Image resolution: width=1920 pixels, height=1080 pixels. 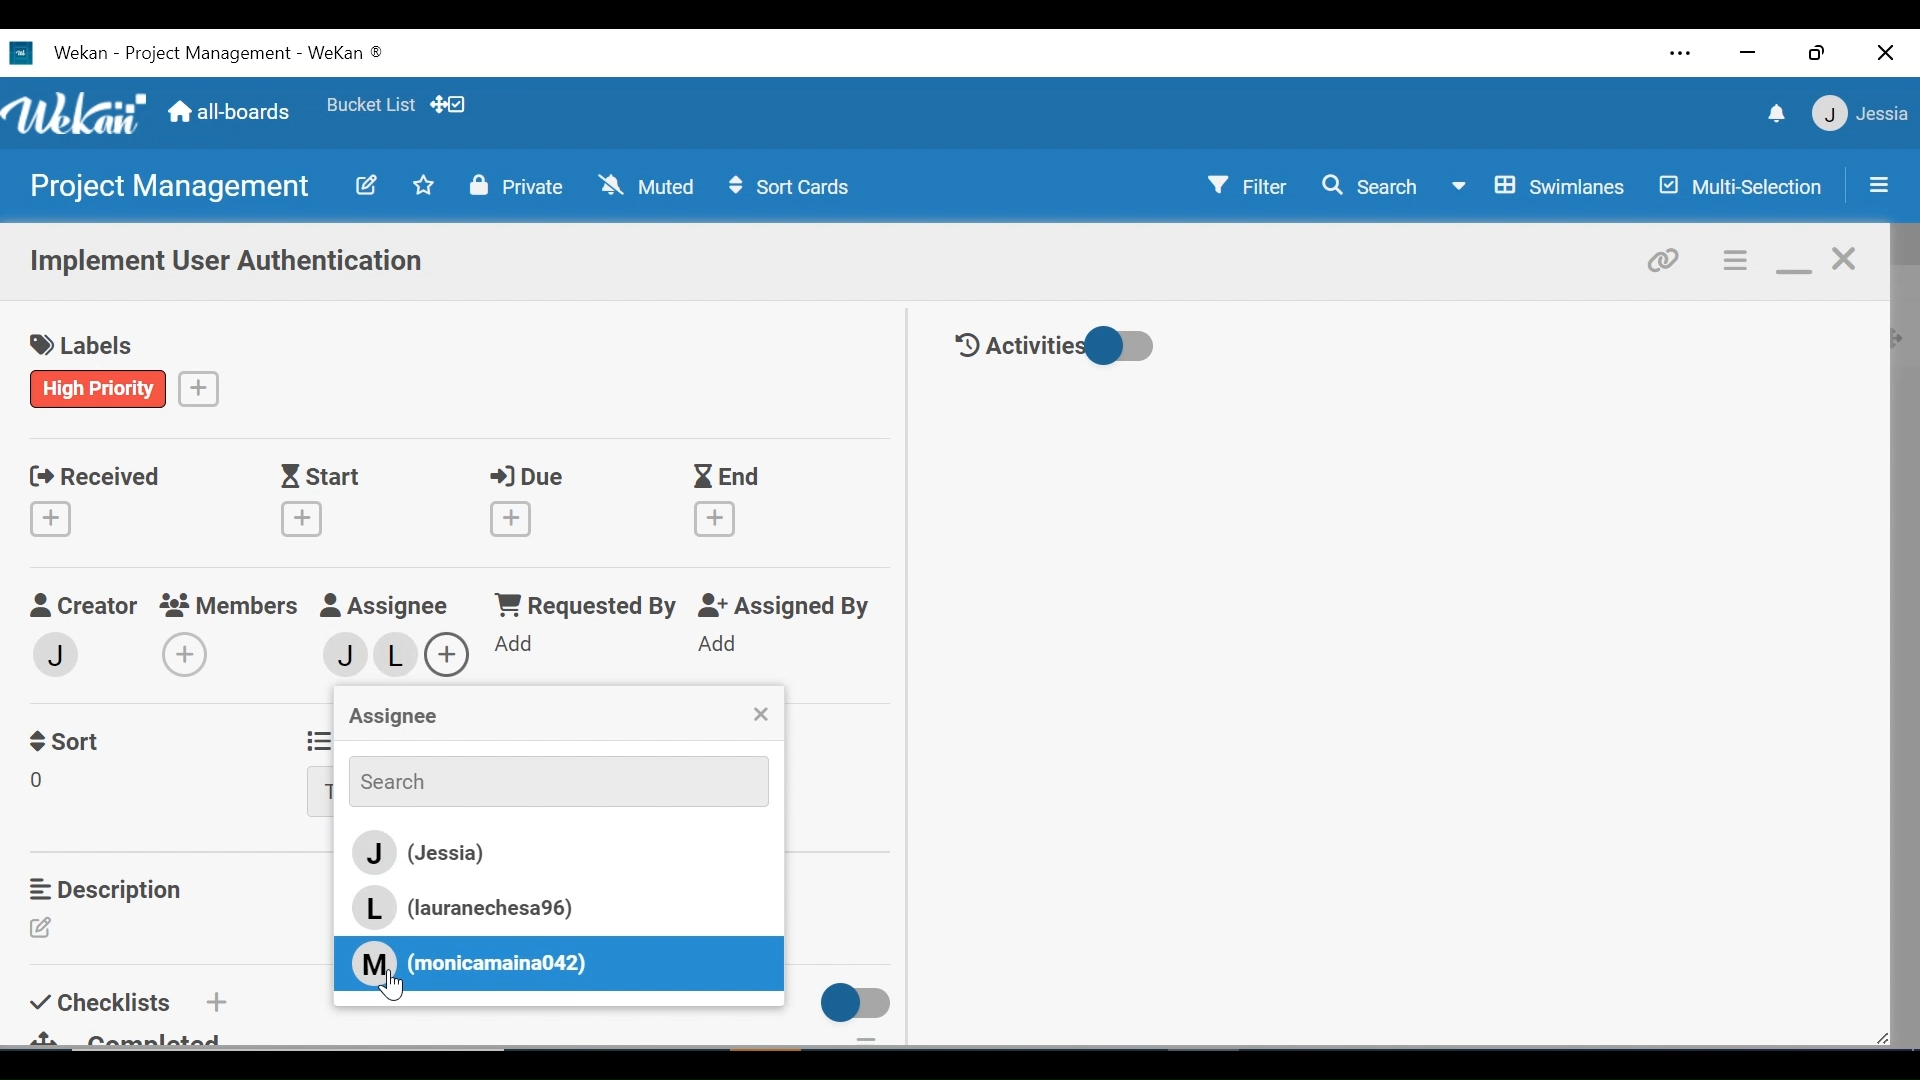 I want to click on Filter, so click(x=1249, y=184).